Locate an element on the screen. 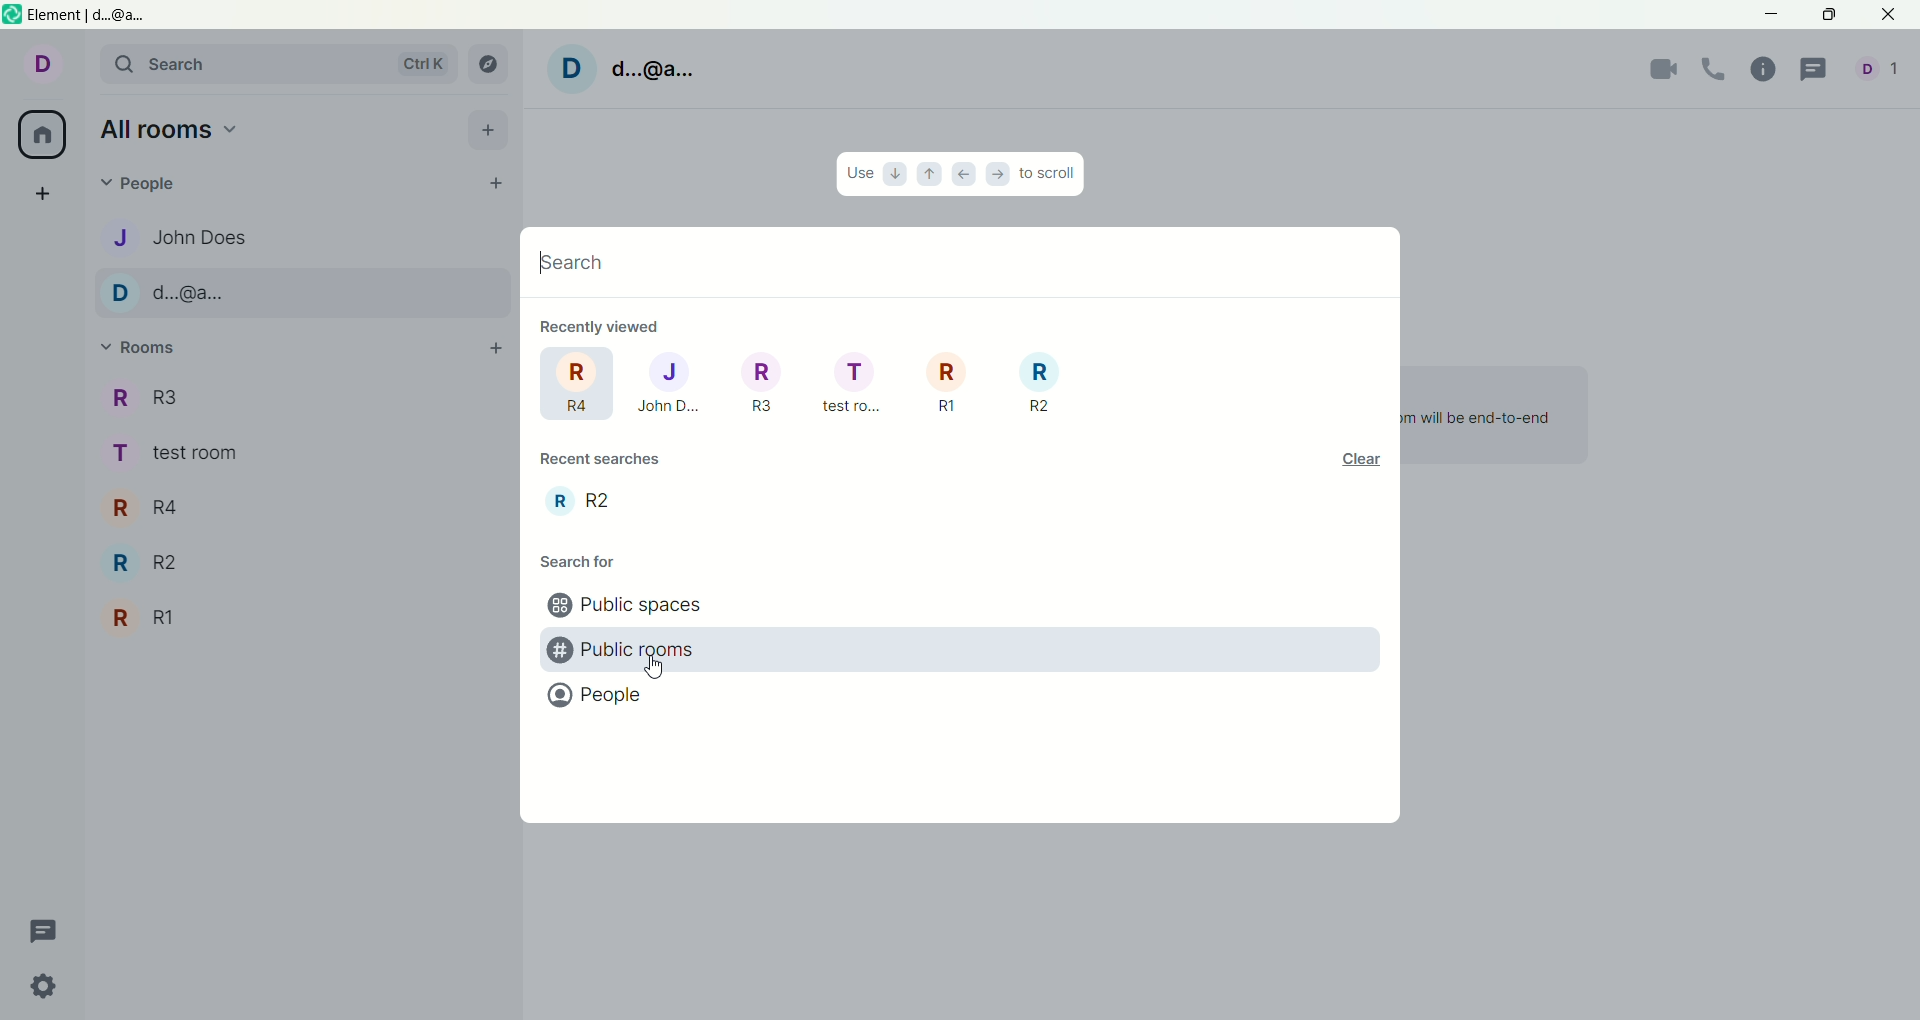 This screenshot has height=1020, width=1920. public spaces is located at coordinates (626, 603).